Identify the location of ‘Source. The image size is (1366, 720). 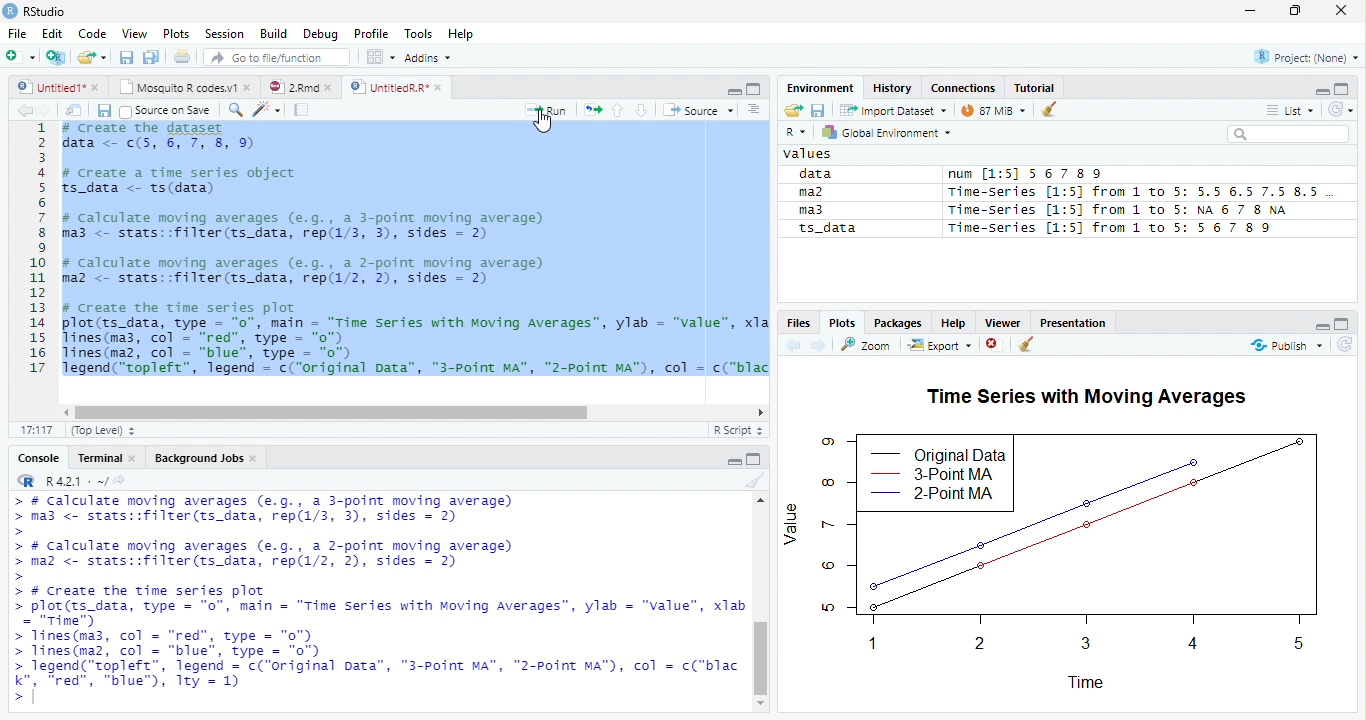
(700, 110).